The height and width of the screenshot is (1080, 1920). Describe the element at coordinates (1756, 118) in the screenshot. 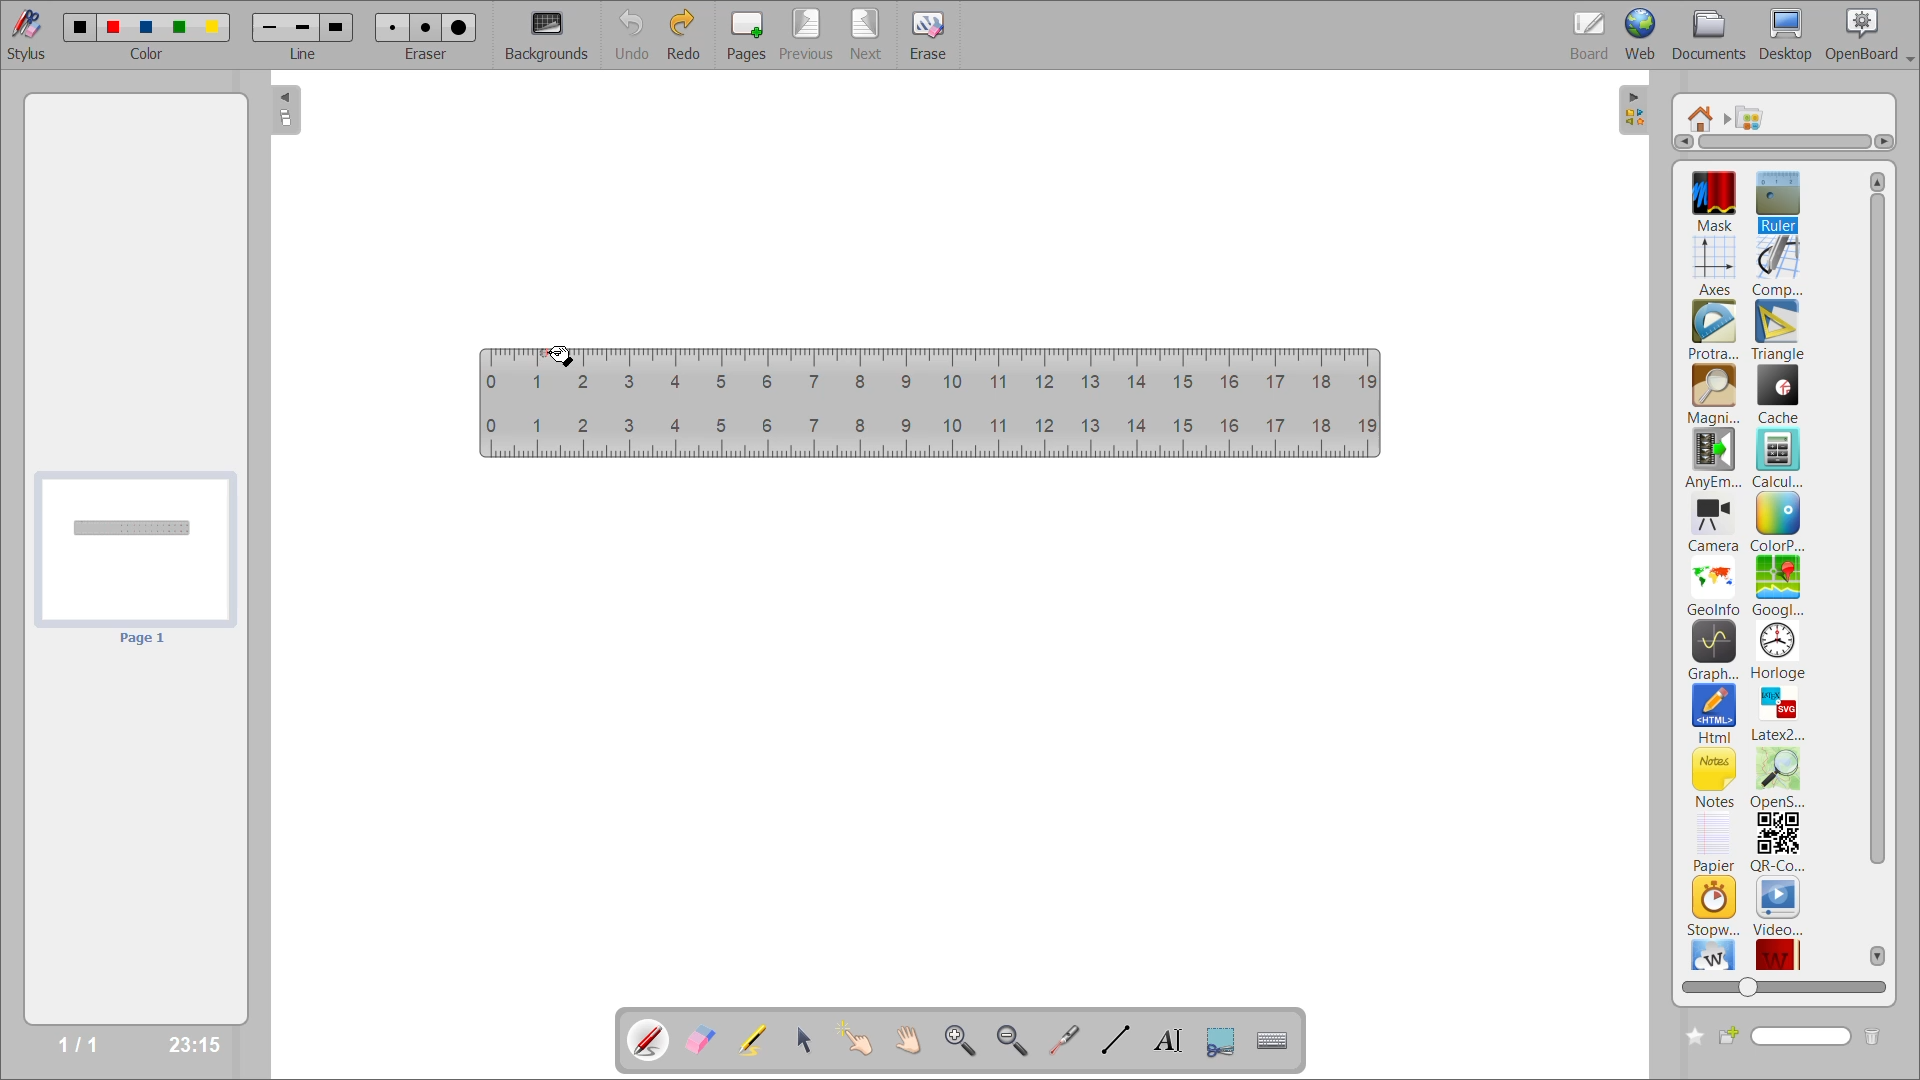

I see `applications` at that location.